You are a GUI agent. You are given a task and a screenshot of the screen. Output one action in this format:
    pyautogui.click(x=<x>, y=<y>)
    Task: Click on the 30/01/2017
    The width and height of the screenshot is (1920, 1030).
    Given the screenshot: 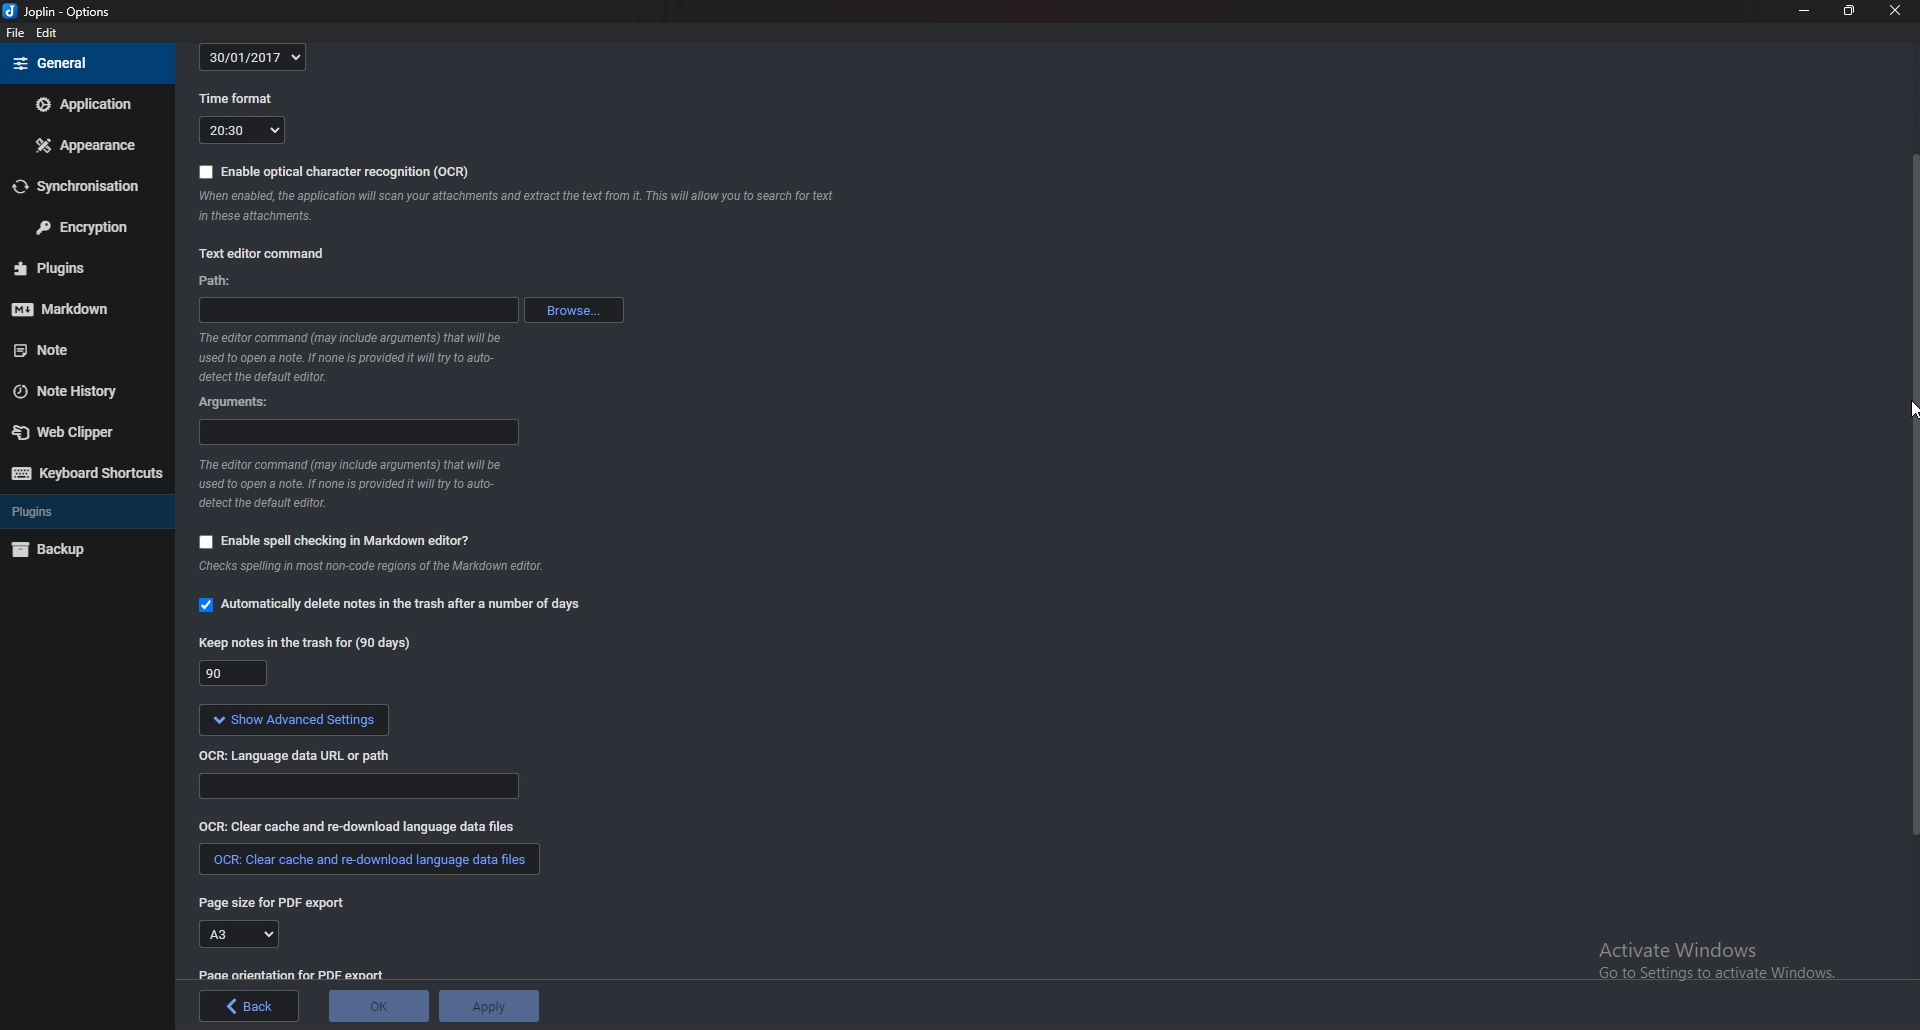 What is the action you would take?
    pyautogui.click(x=256, y=55)
    